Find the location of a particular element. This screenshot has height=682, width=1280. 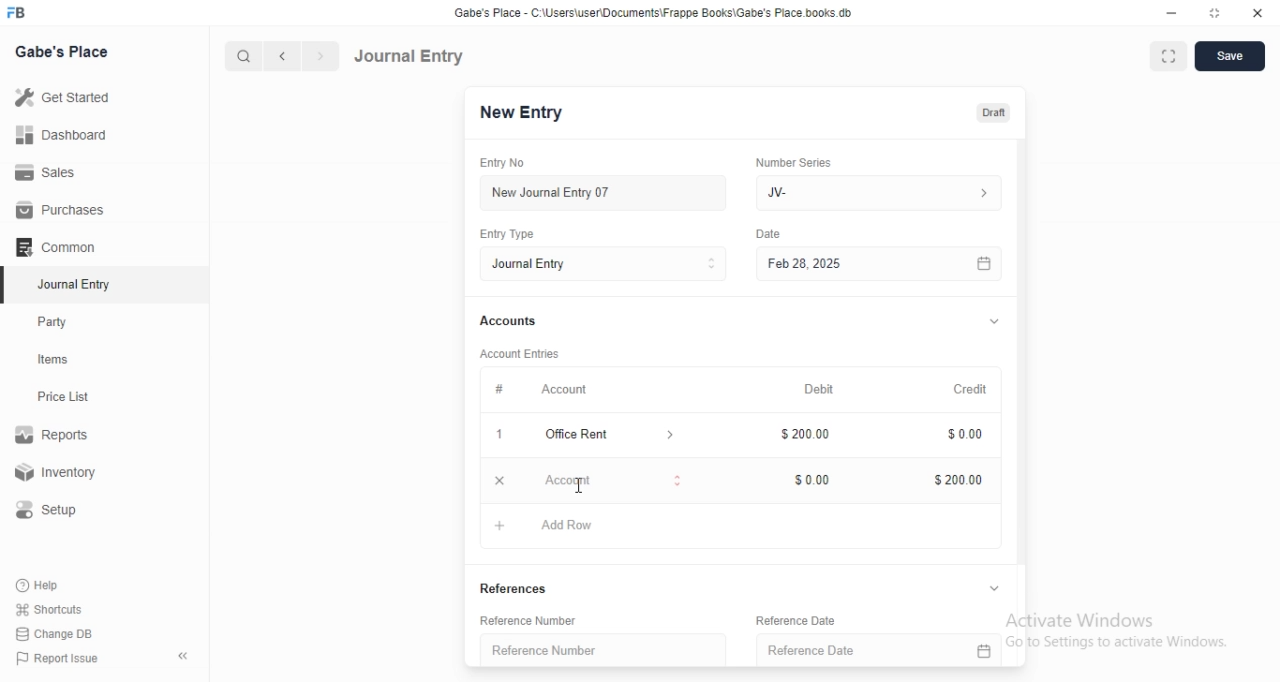

Help is located at coordinates (41, 585).